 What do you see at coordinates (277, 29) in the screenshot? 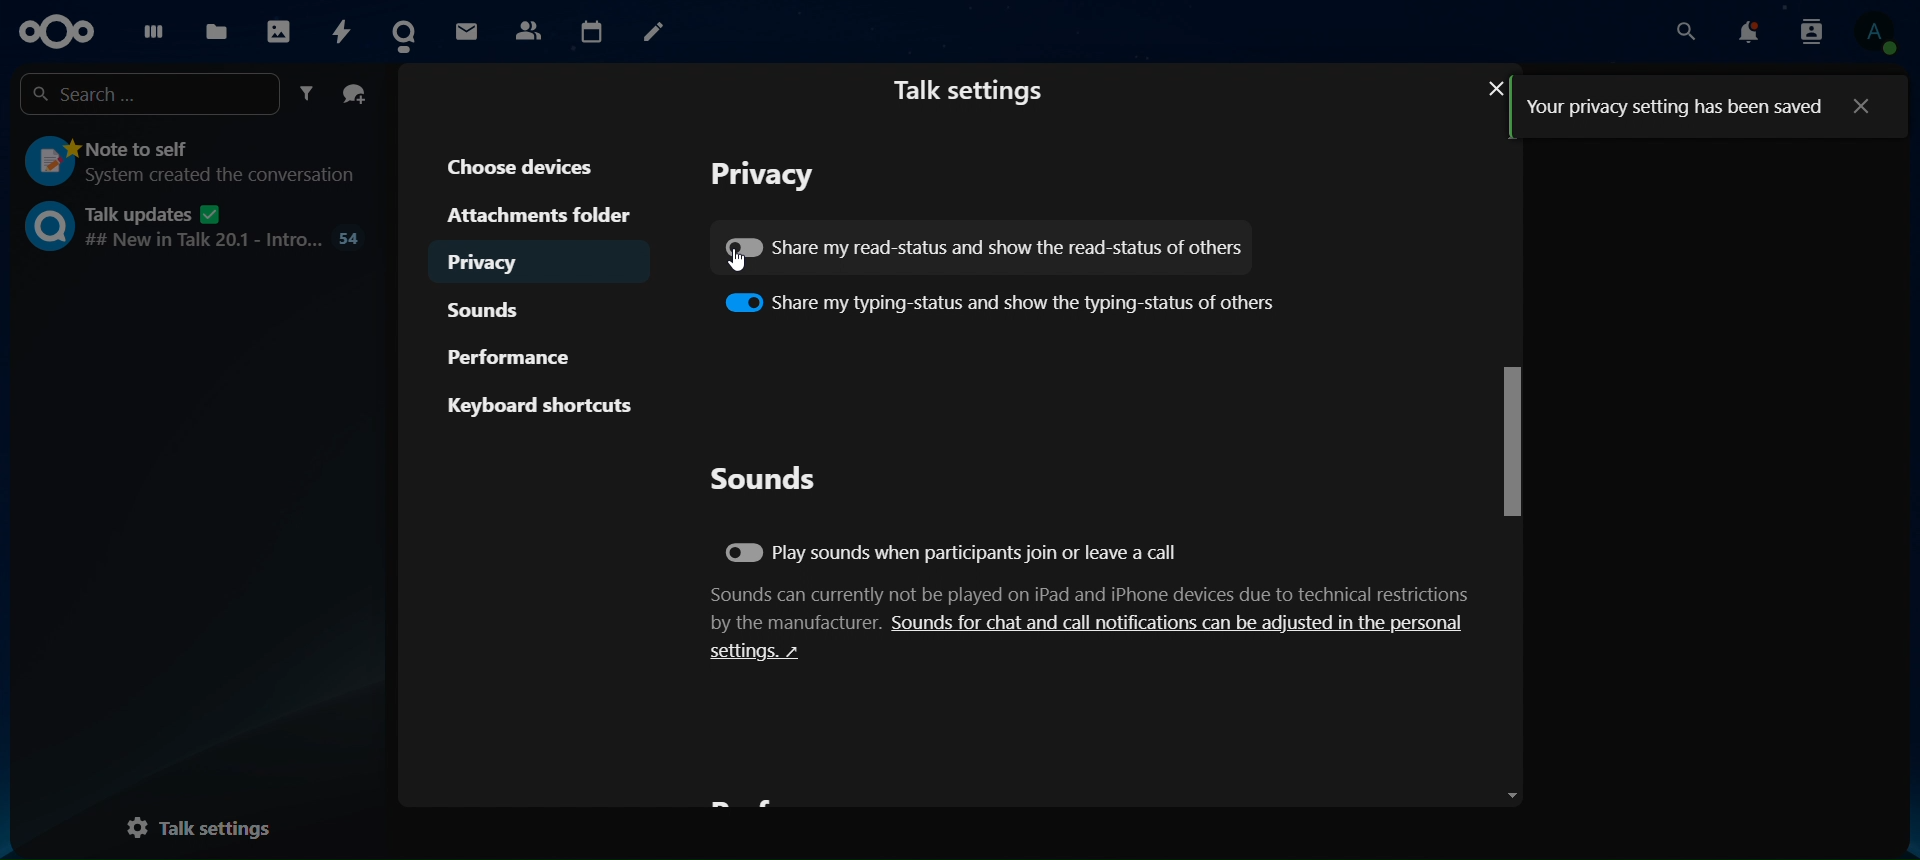
I see `photos` at bounding box center [277, 29].